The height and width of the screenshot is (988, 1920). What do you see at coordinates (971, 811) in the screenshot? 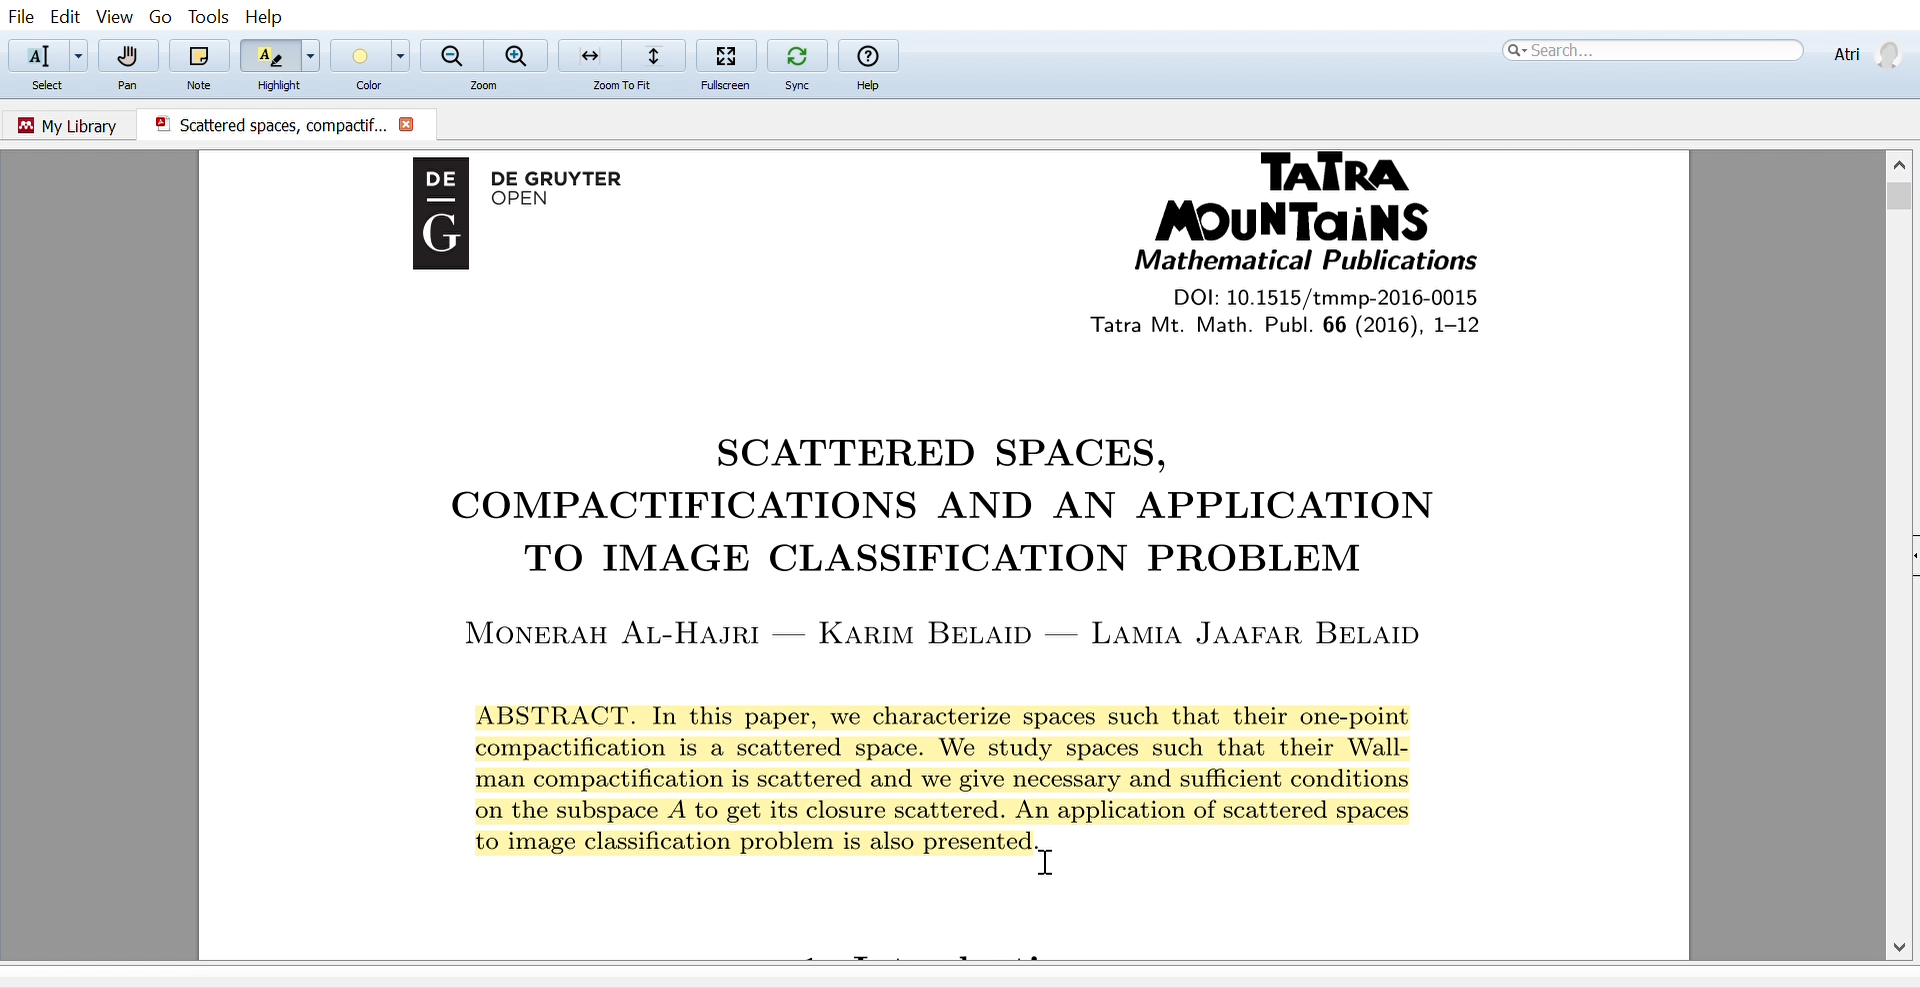
I see `on the subspace A to get its closure scattererd. An application of scattered spaces` at bounding box center [971, 811].